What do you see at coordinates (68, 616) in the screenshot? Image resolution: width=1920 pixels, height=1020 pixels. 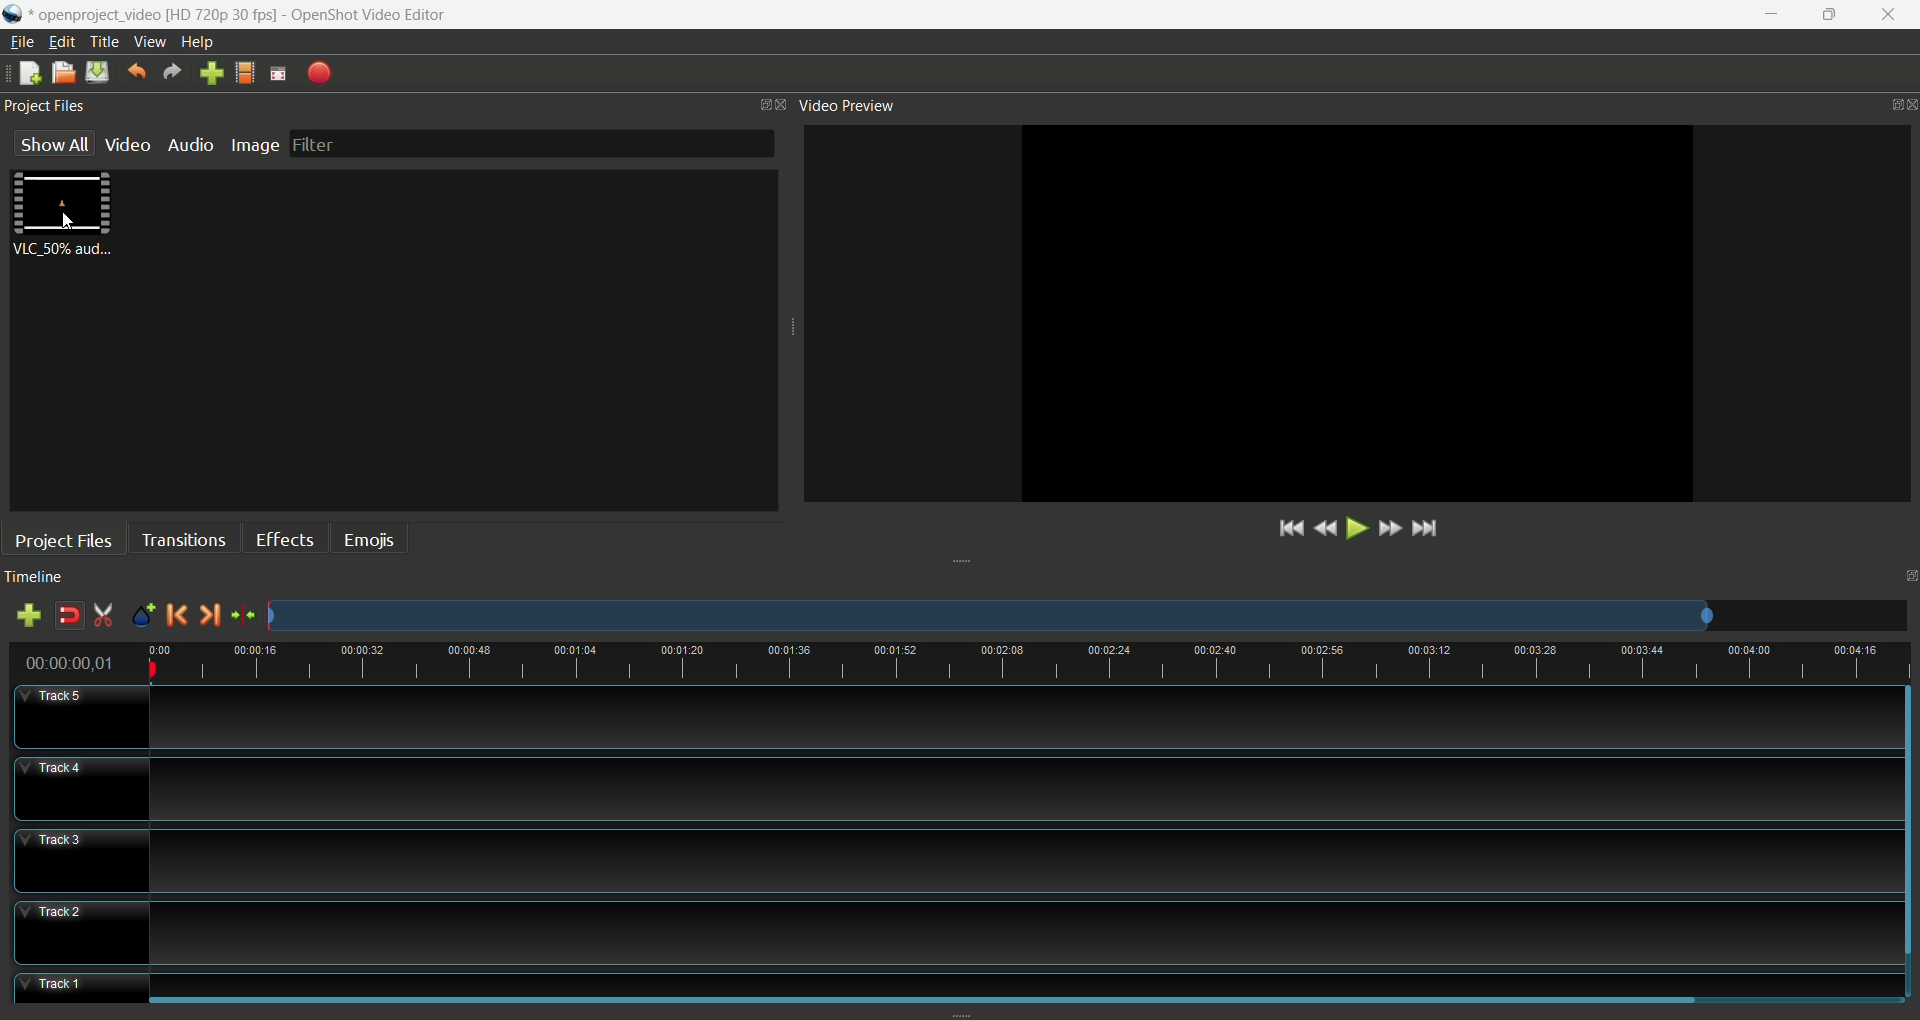 I see `disable snapping` at bounding box center [68, 616].